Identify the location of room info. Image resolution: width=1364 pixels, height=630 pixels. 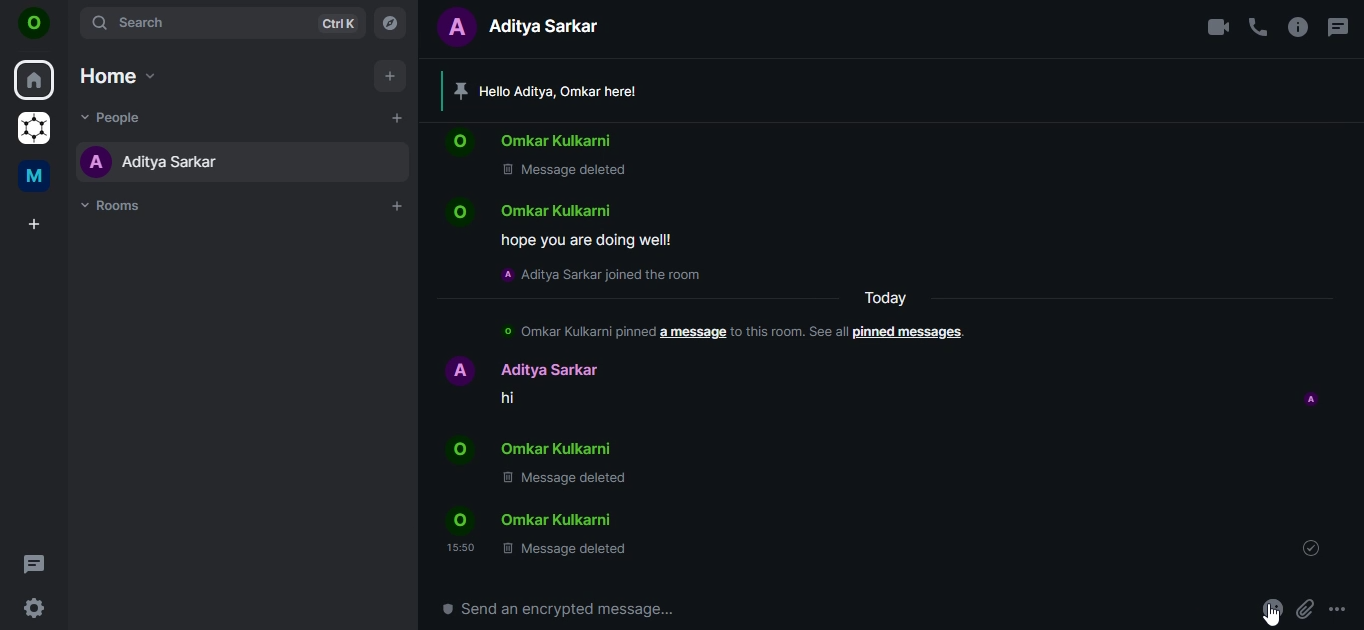
(1298, 26).